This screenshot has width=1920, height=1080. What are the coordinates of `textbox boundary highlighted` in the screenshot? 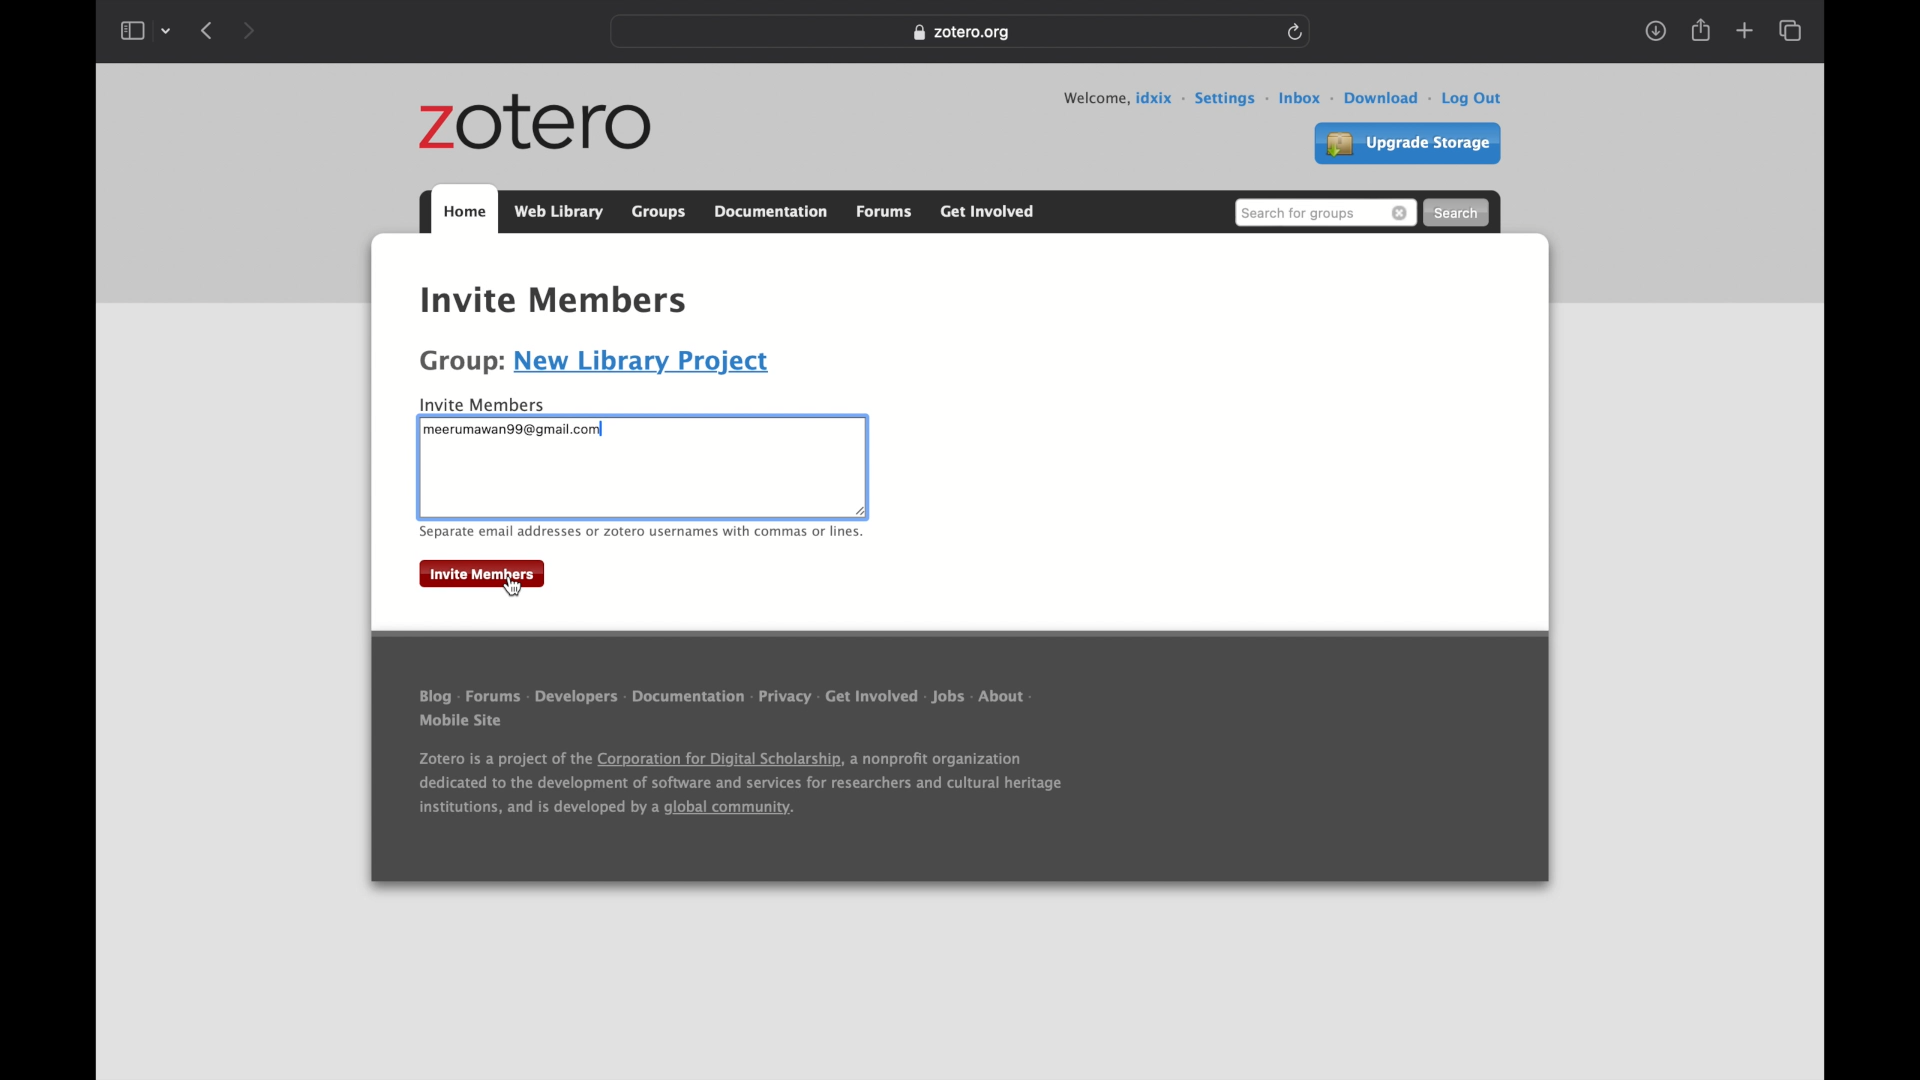 It's located at (420, 474).